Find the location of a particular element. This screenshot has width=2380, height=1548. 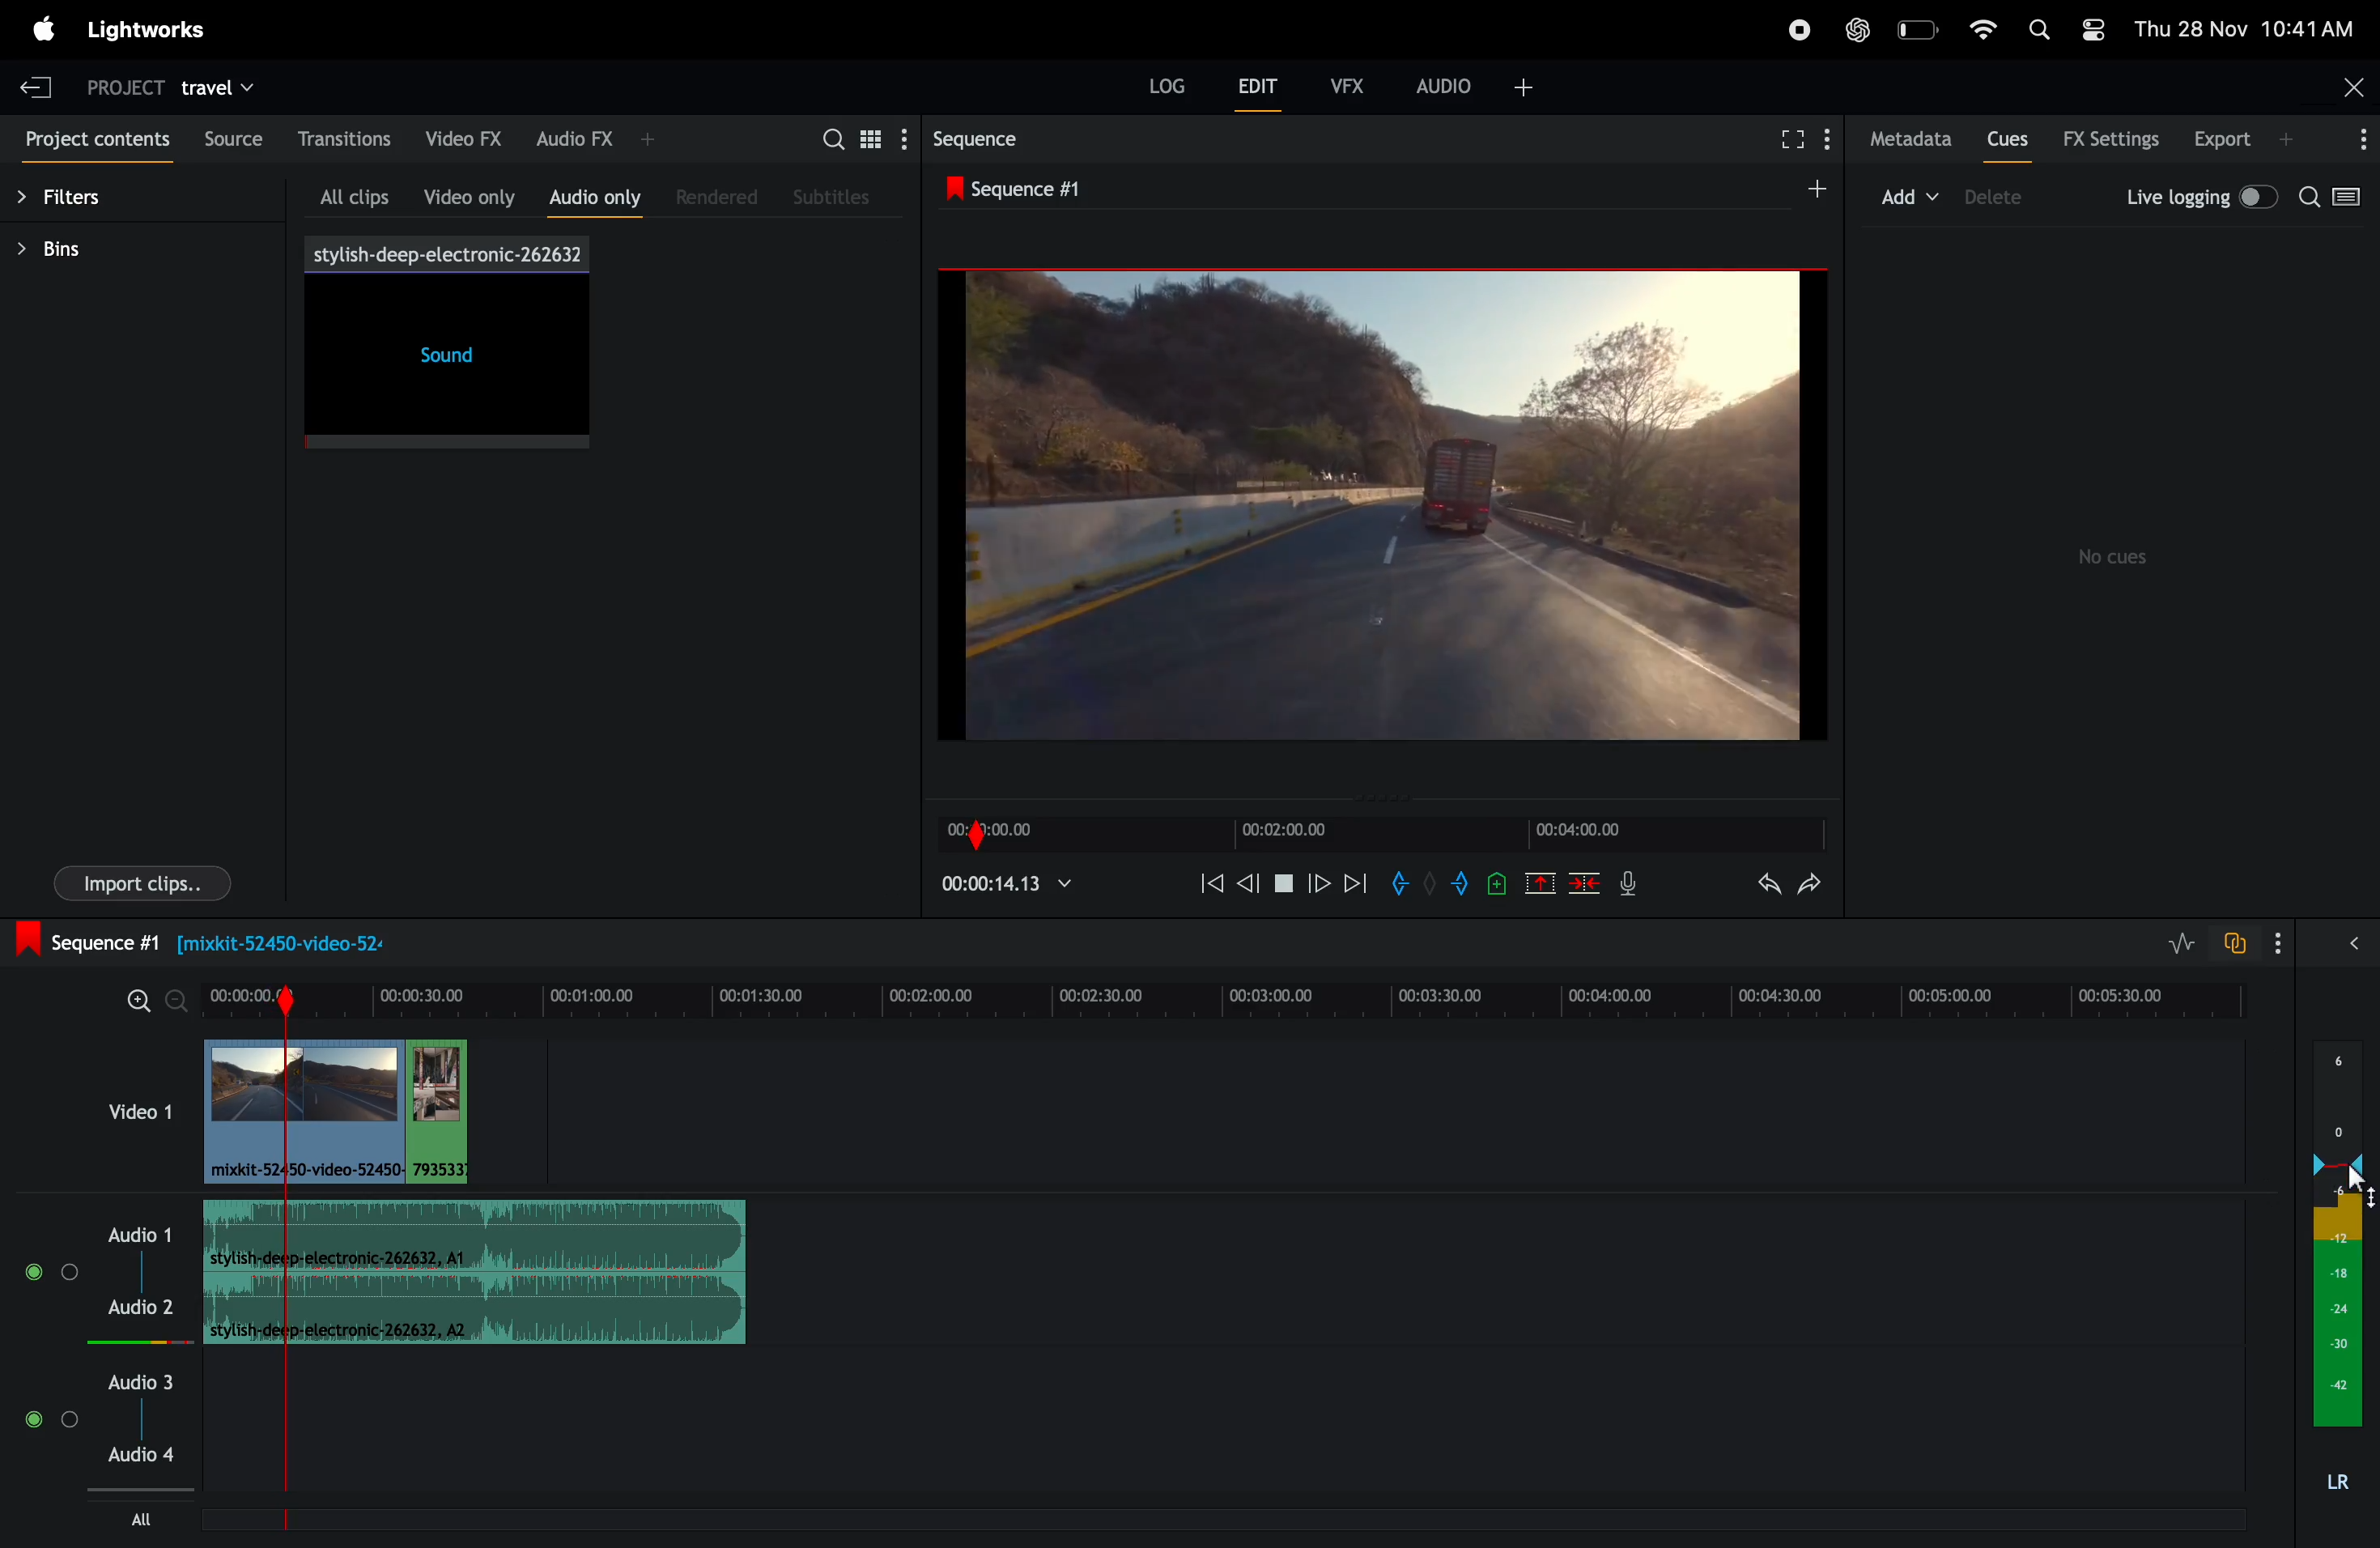

pause play is located at coordinates (1284, 880).